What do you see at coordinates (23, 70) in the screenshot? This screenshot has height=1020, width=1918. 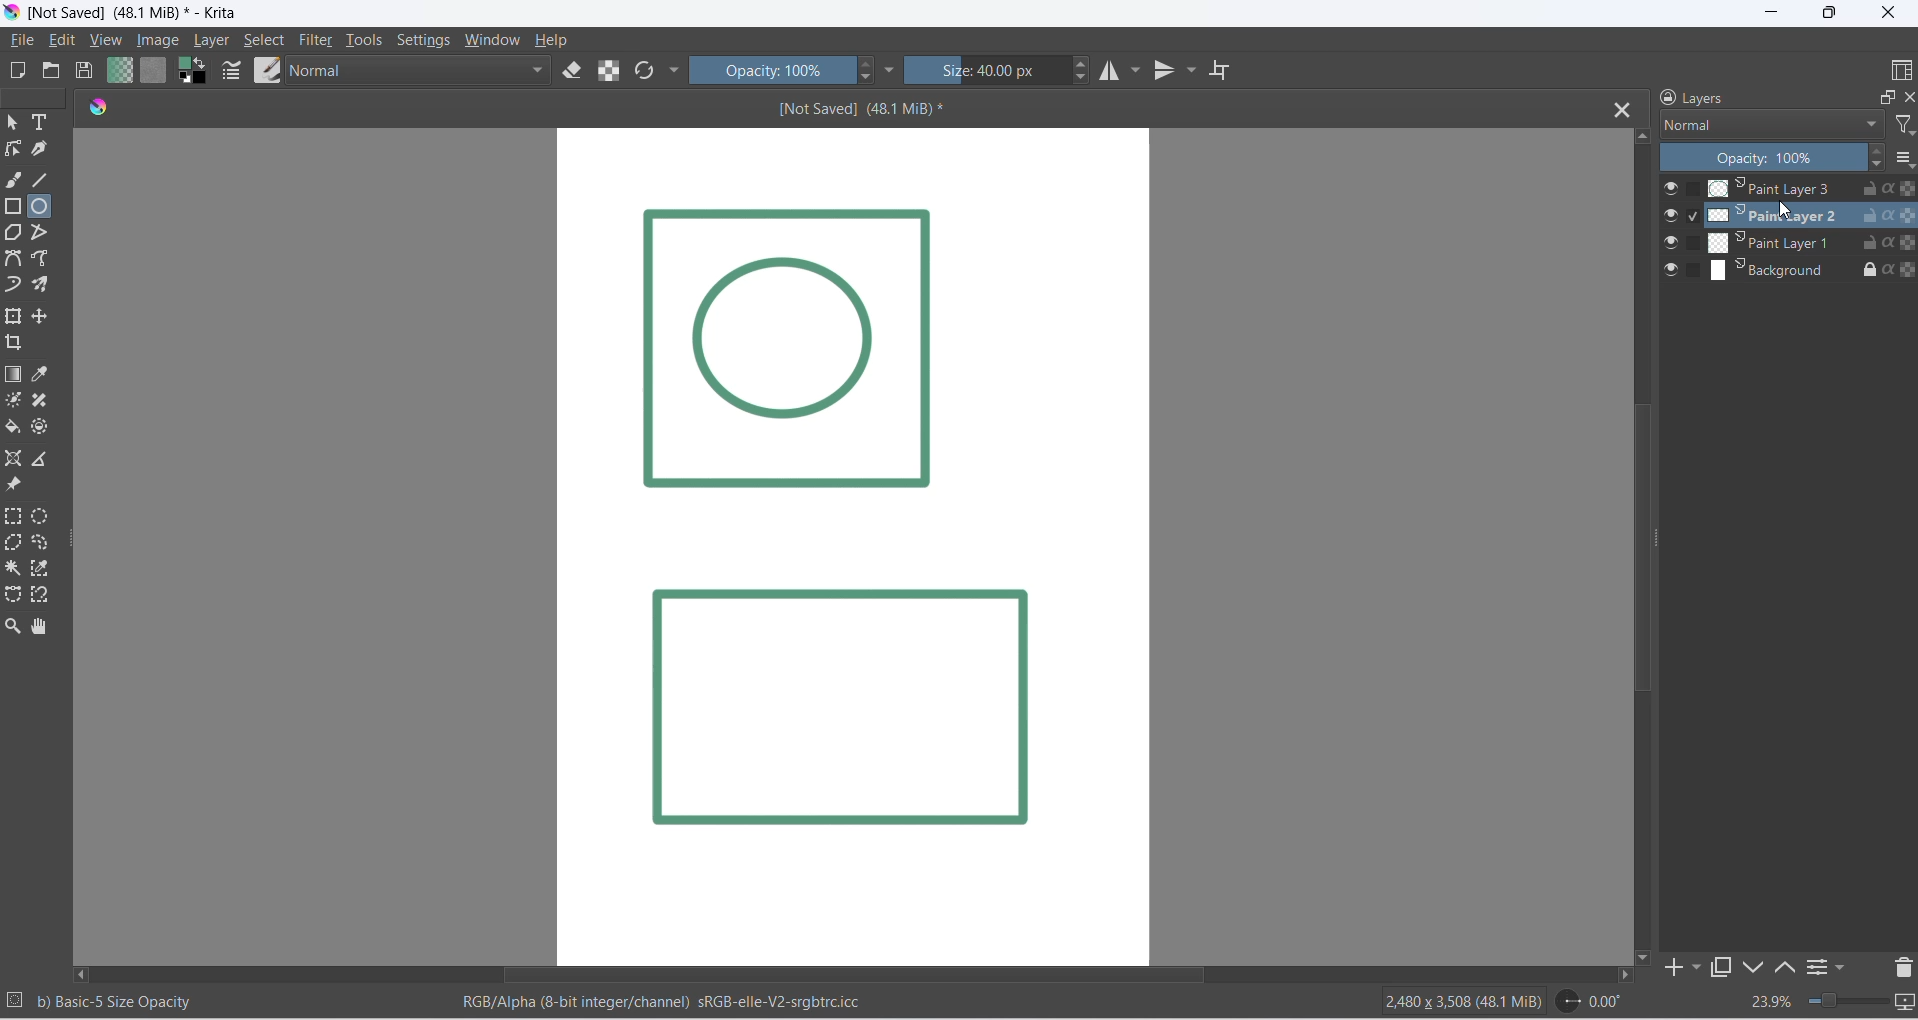 I see `new file` at bounding box center [23, 70].